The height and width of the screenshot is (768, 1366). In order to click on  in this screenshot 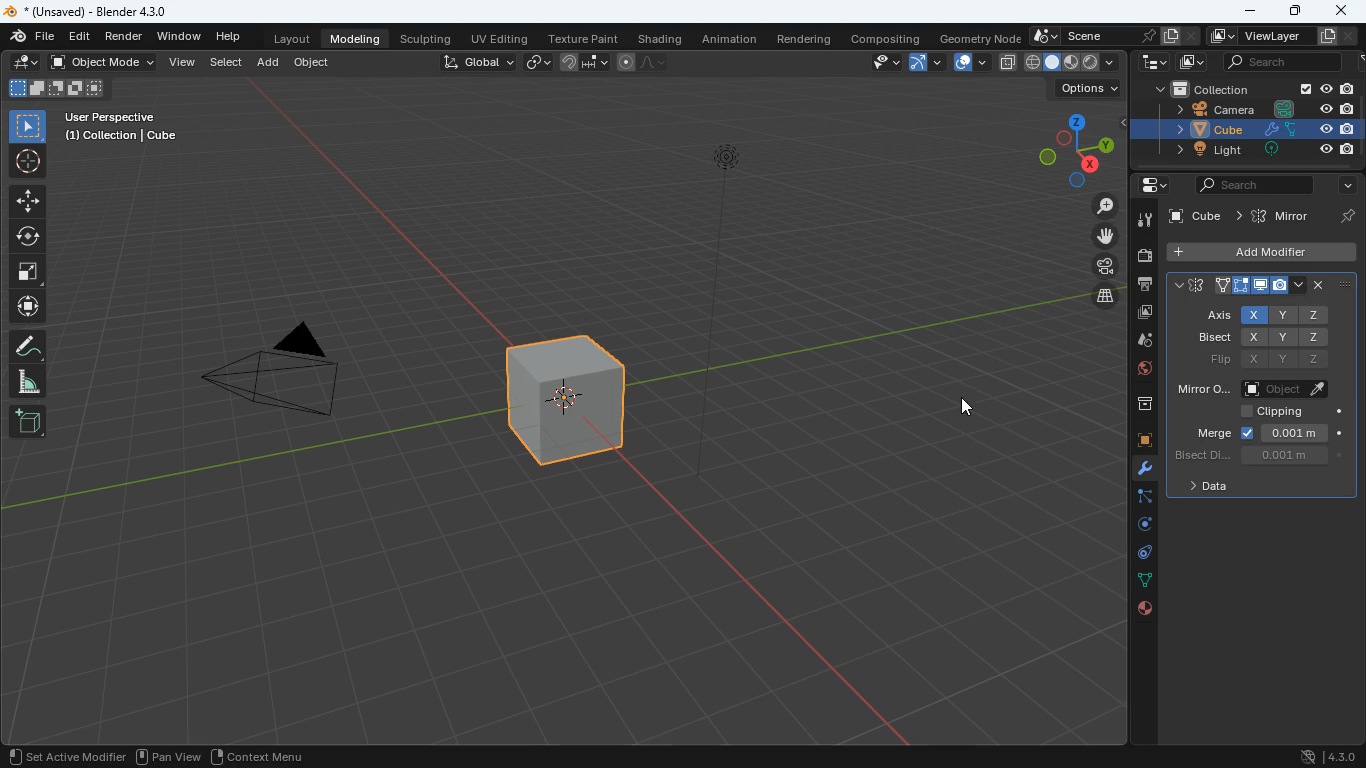, I will do `click(1325, 90)`.